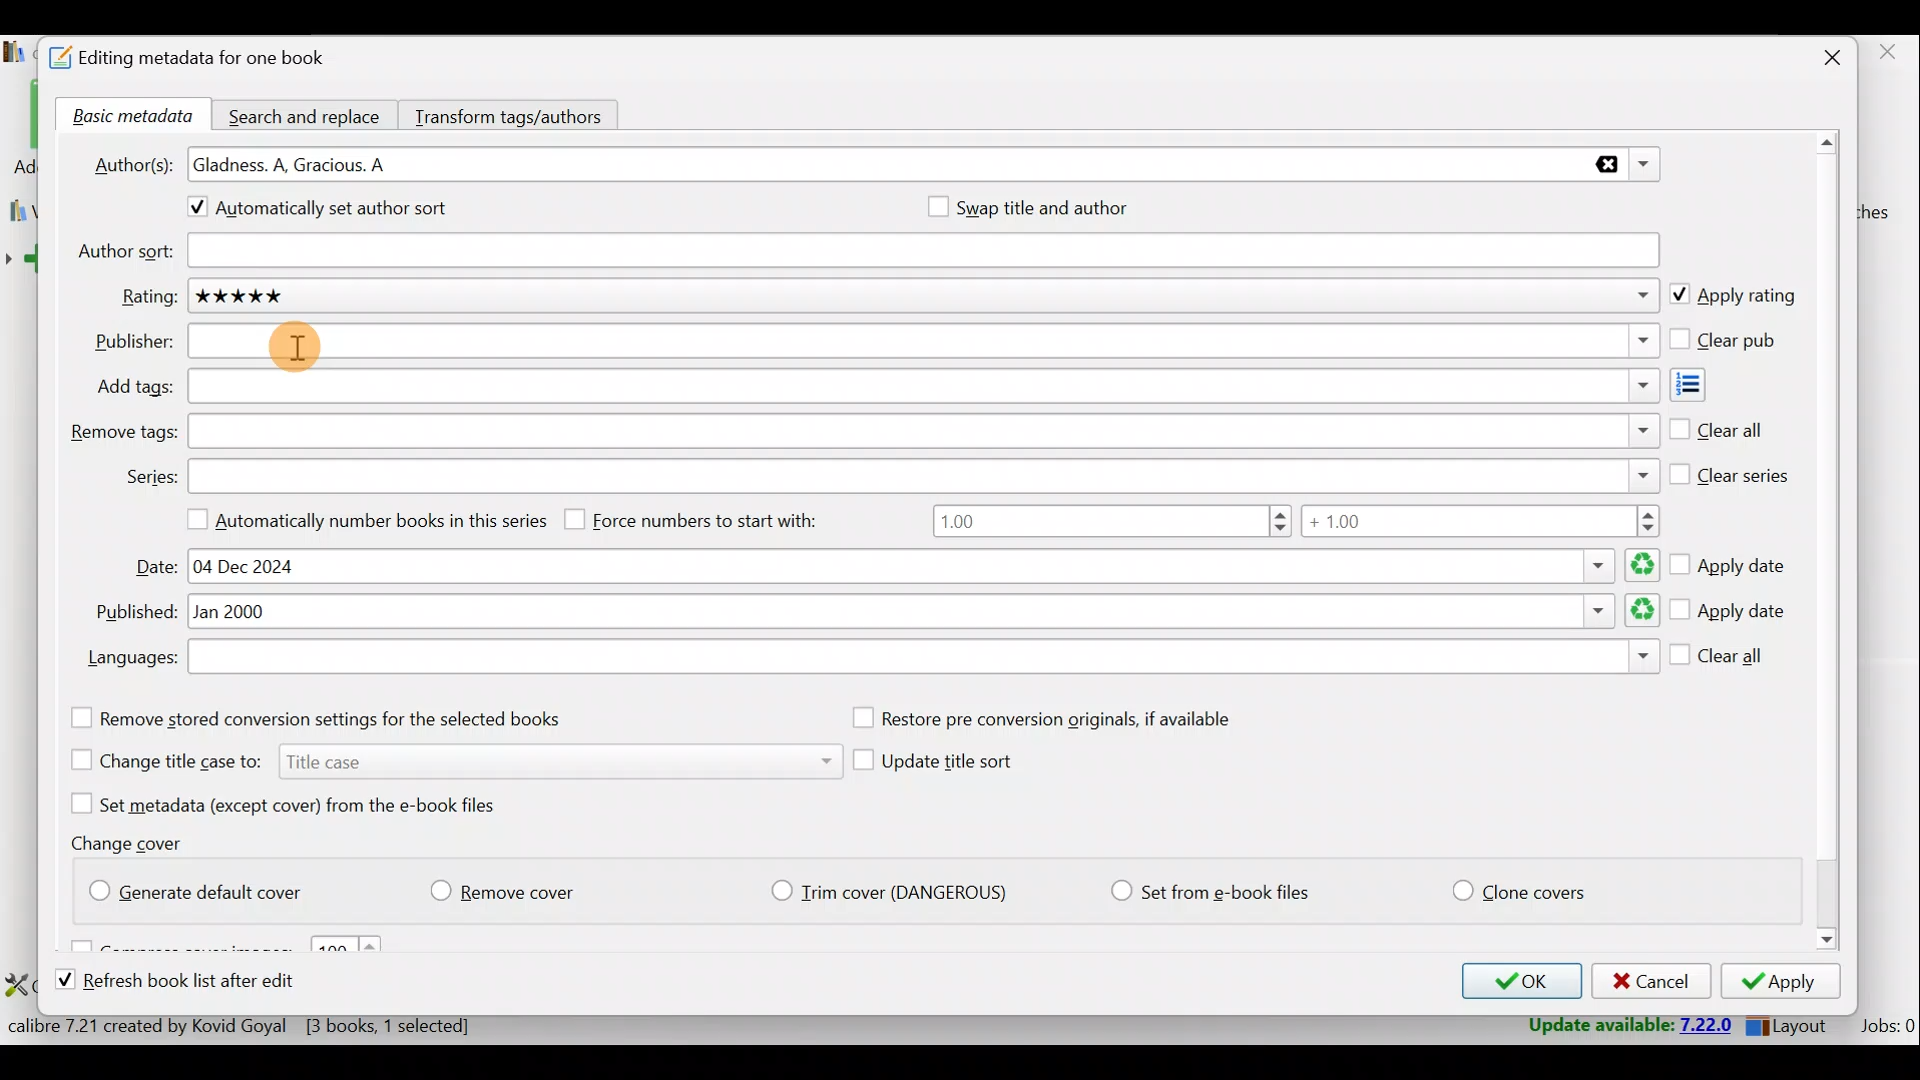  I want to click on Series:, so click(150, 477).